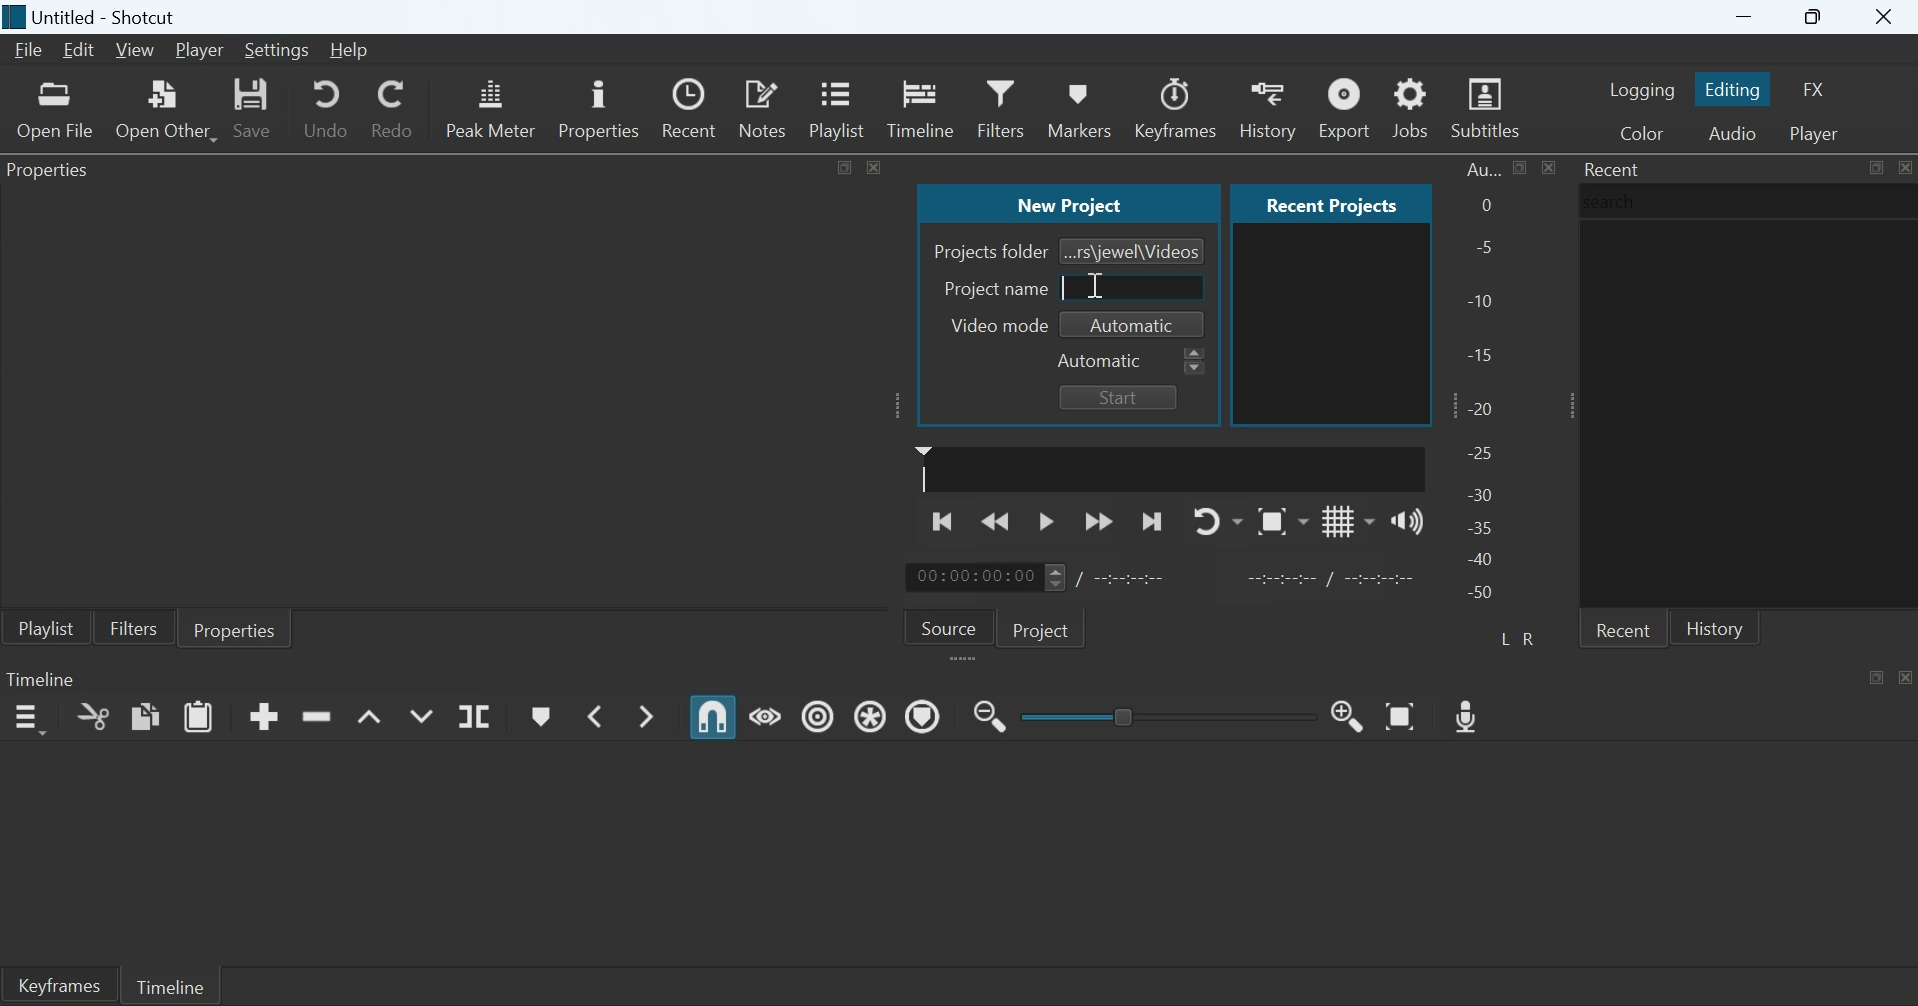 Image resolution: width=1918 pixels, height=1006 pixels. Describe the element at coordinates (1150, 523) in the screenshot. I see `Skip to the next point` at that location.